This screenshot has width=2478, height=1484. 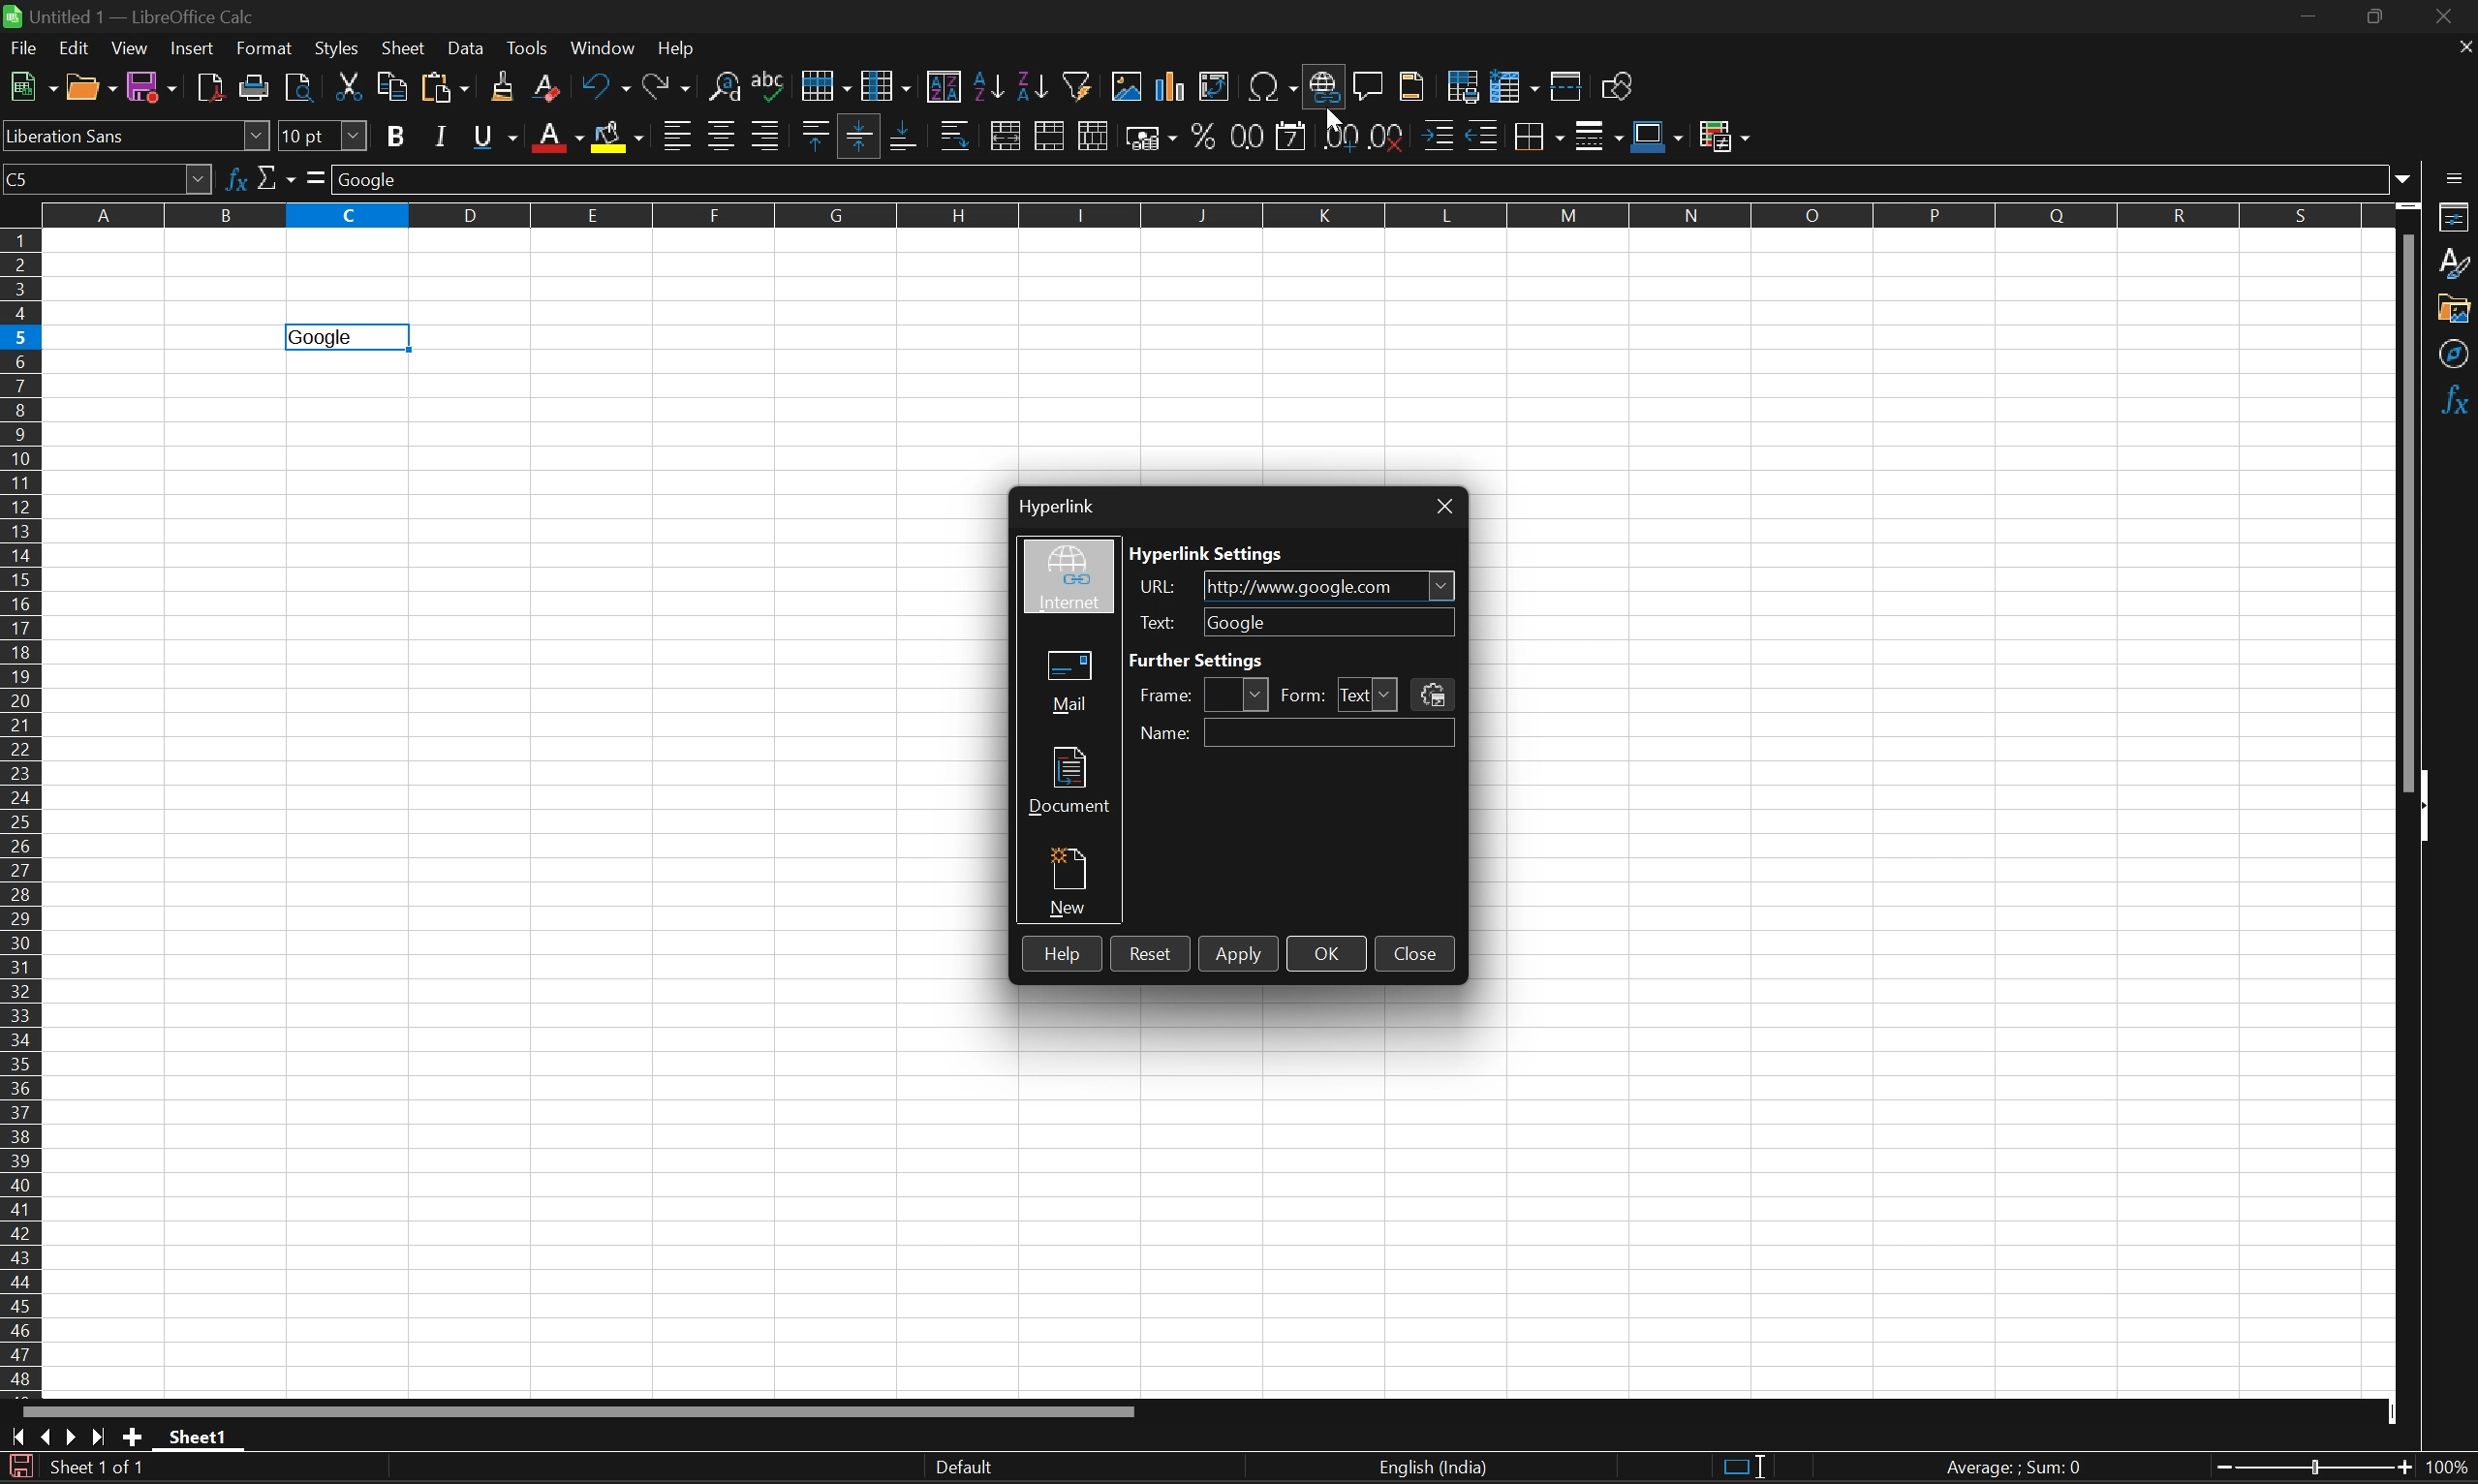 What do you see at coordinates (1210, 215) in the screenshot?
I see `Column names` at bounding box center [1210, 215].